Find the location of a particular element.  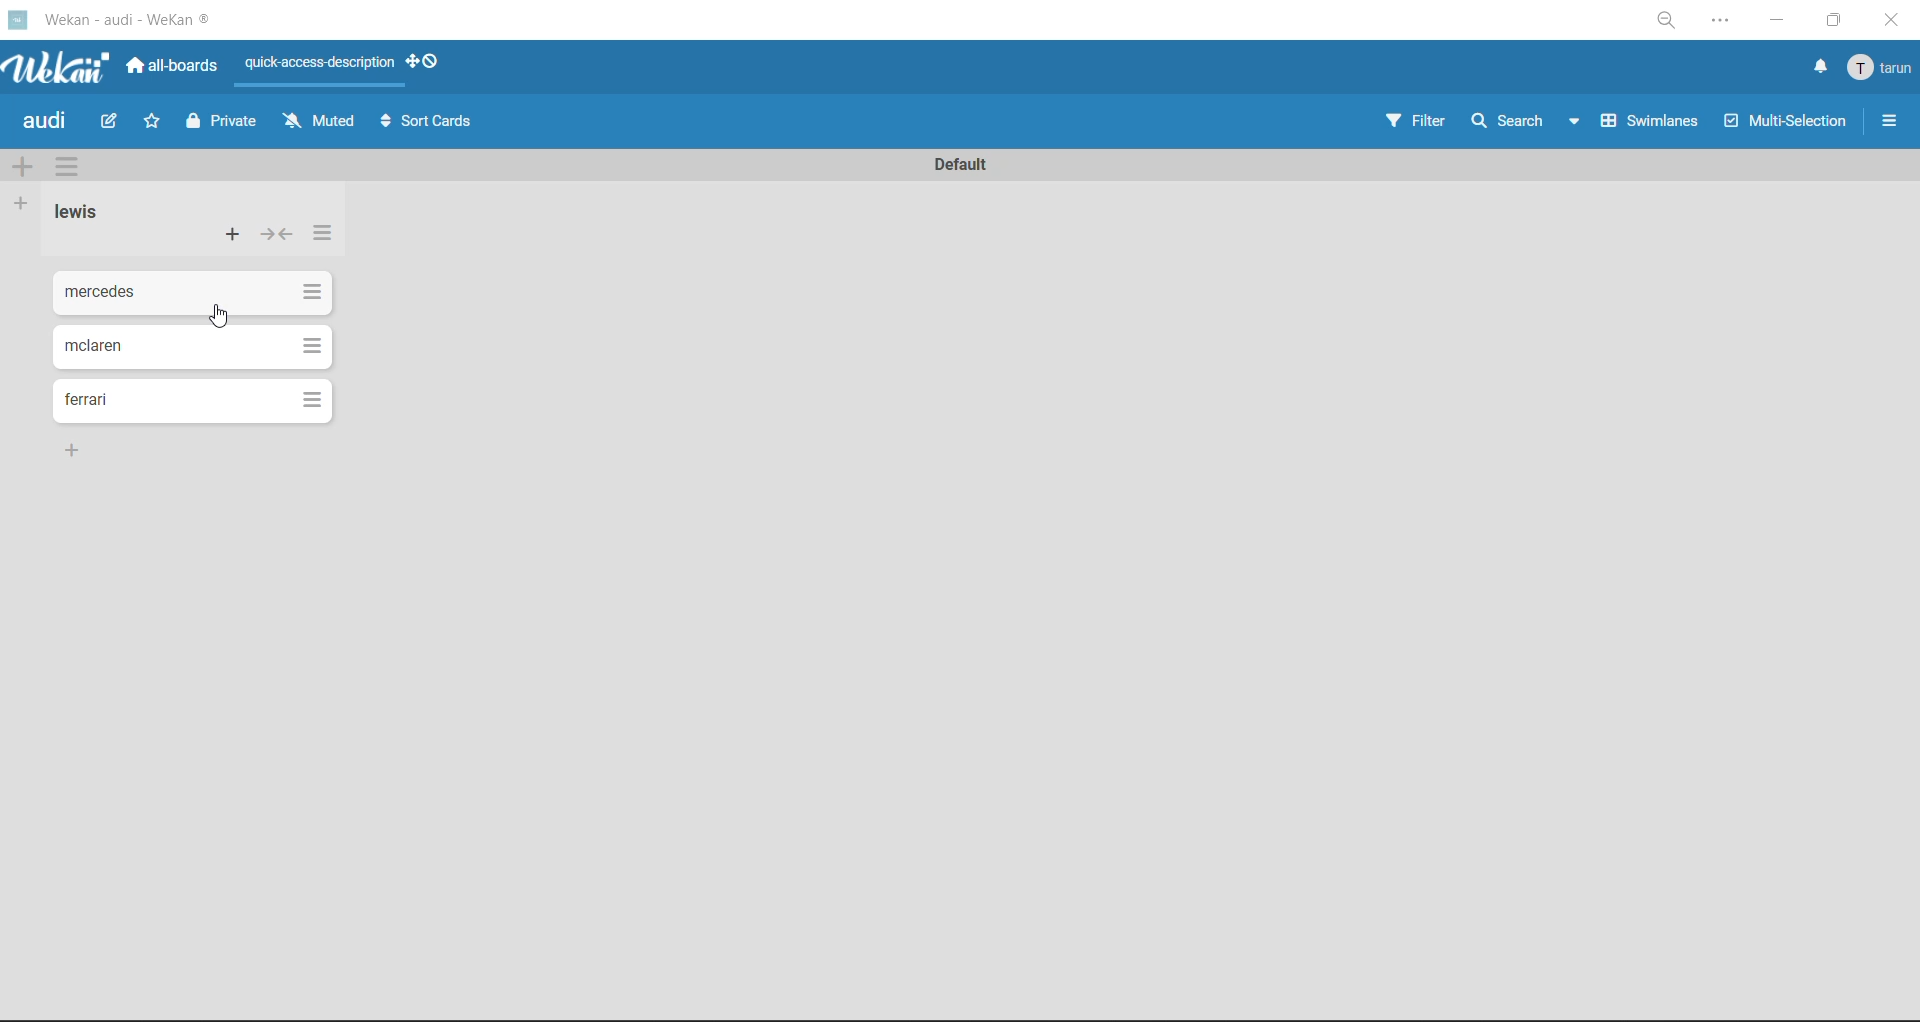

multiselection is located at coordinates (1787, 125).